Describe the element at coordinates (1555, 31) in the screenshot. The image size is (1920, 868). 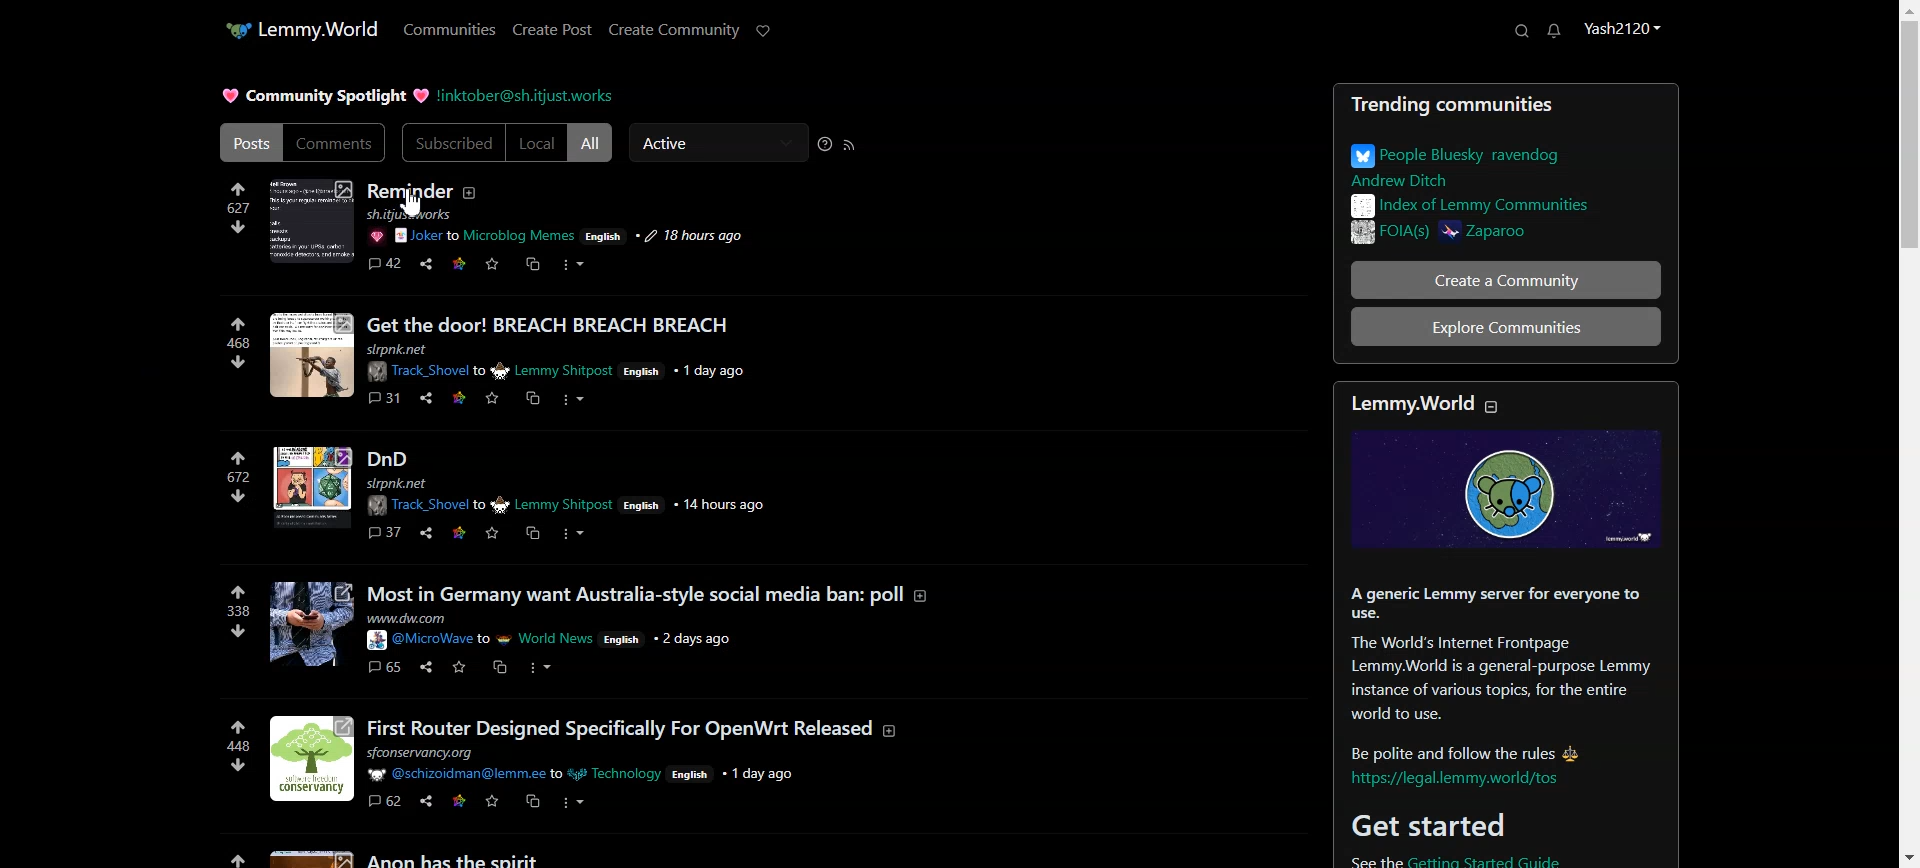
I see `Unread Messages` at that location.